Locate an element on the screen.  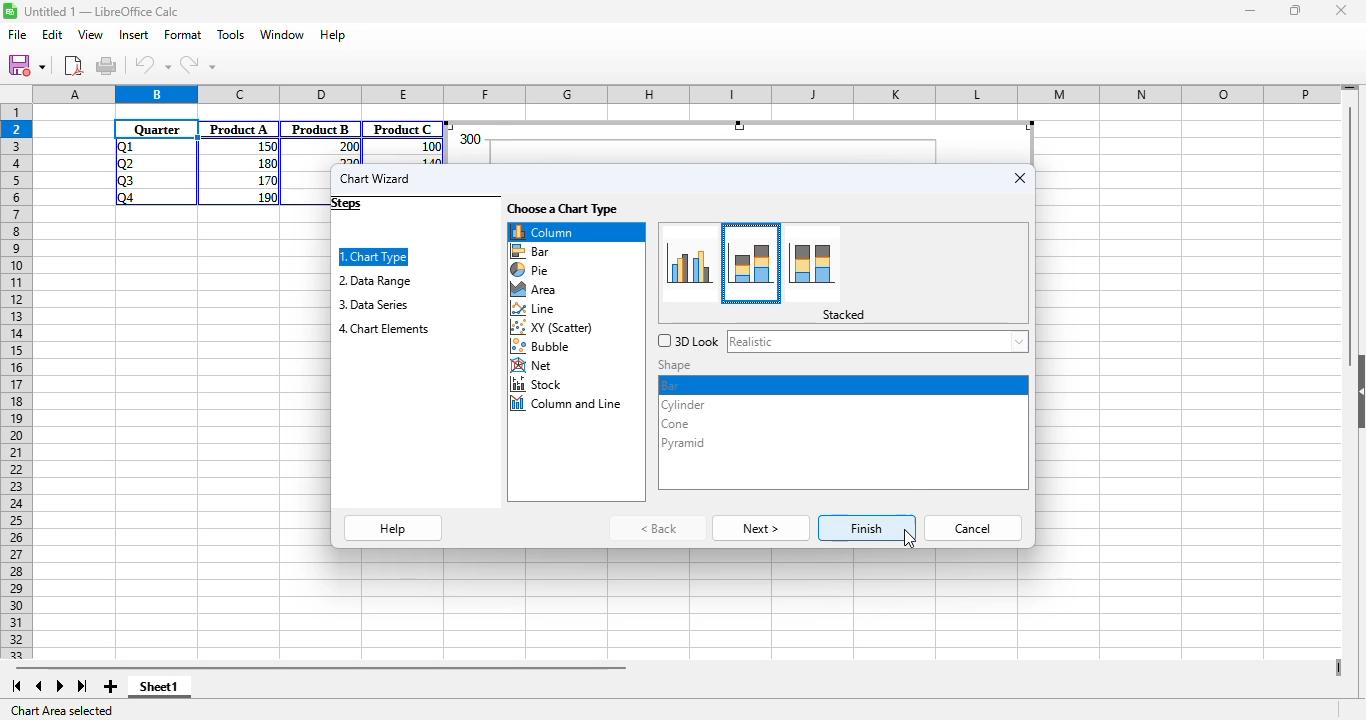
cursor is located at coordinates (909, 538).